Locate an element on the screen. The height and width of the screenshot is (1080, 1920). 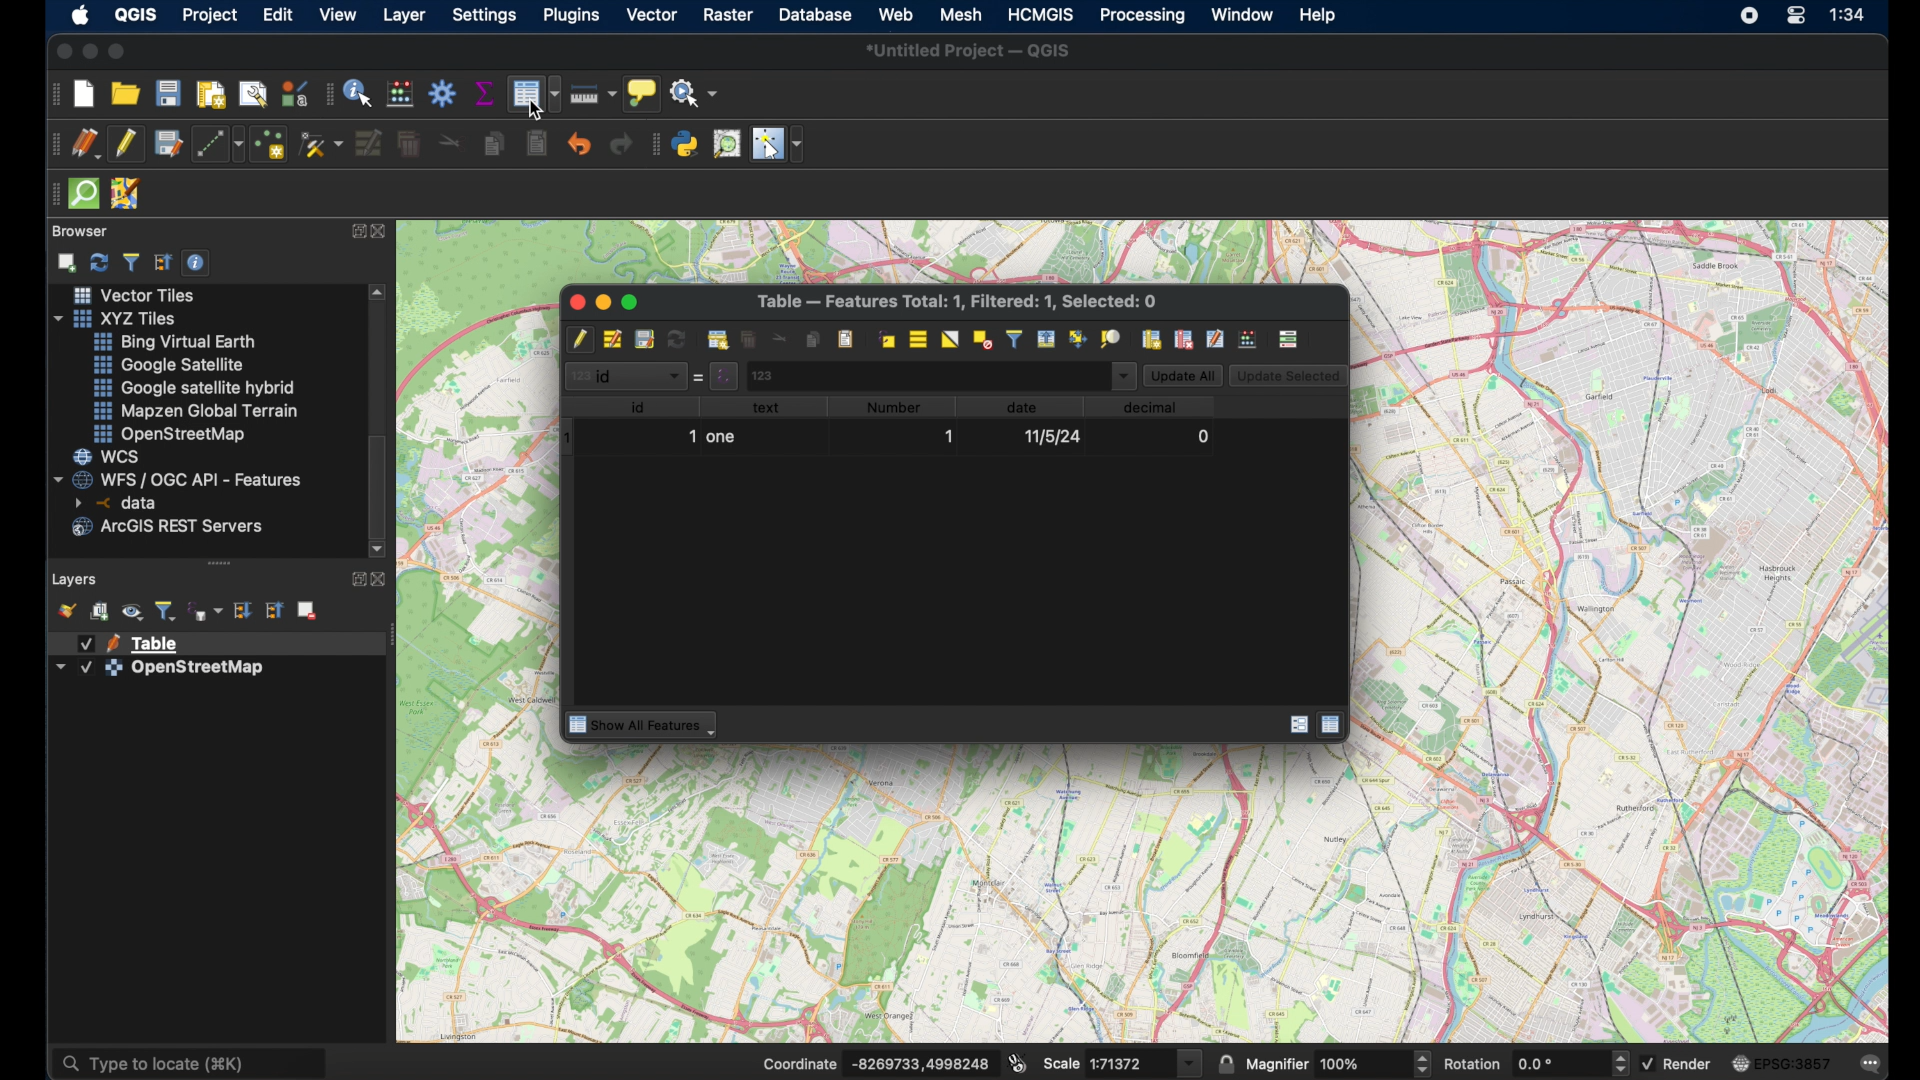
scroll down arrow is located at coordinates (379, 547).